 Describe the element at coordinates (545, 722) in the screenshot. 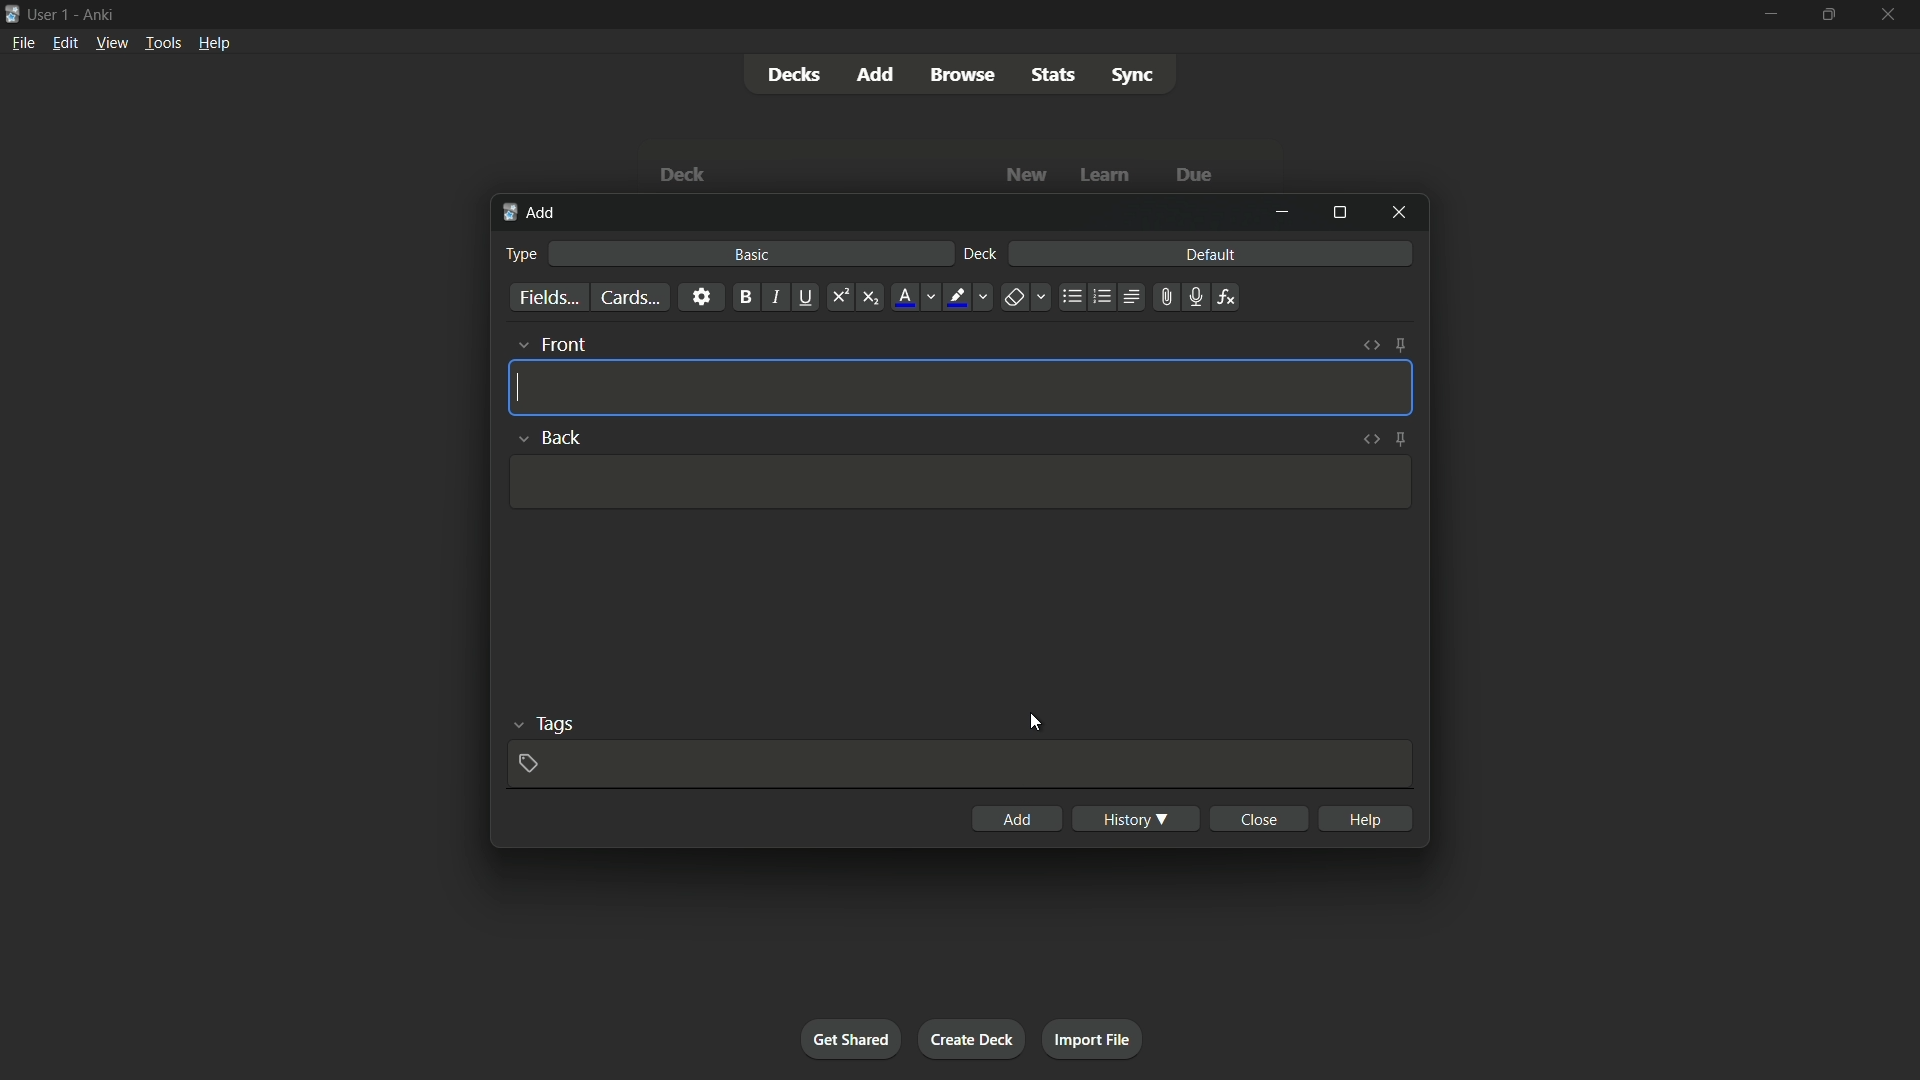

I see `tags` at that location.